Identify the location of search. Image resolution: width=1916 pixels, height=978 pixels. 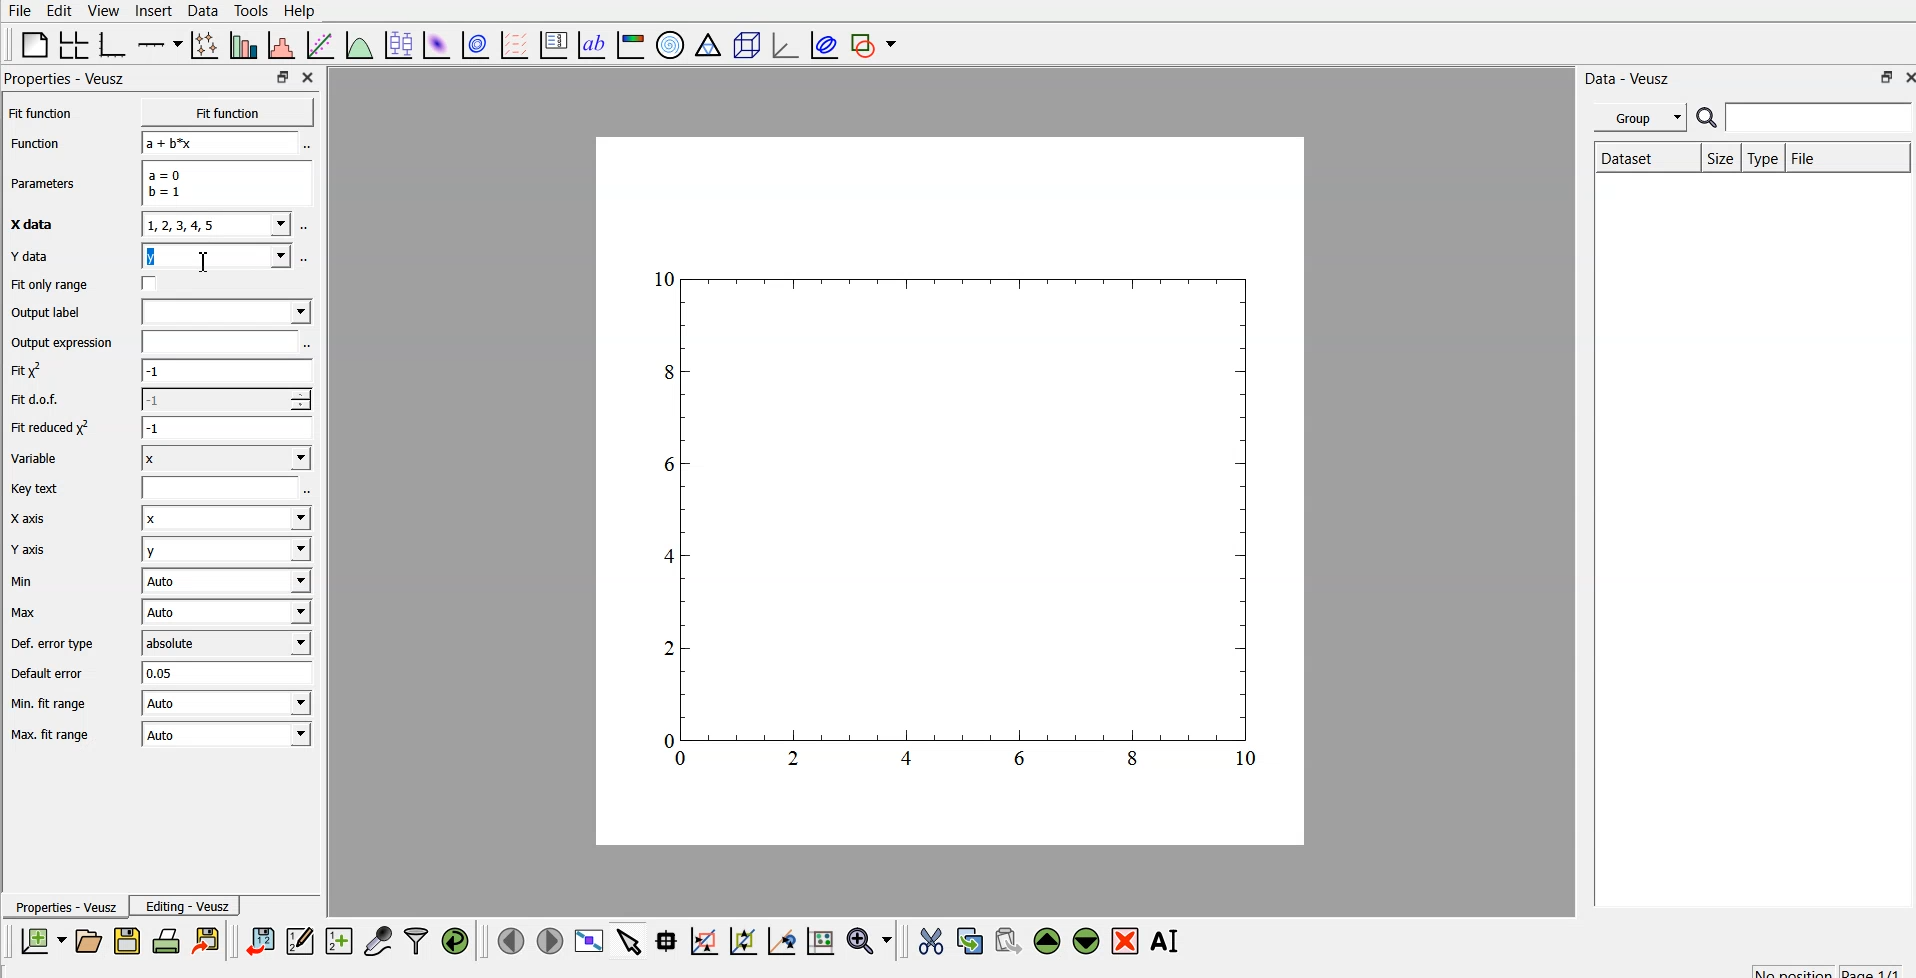
(1707, 119).